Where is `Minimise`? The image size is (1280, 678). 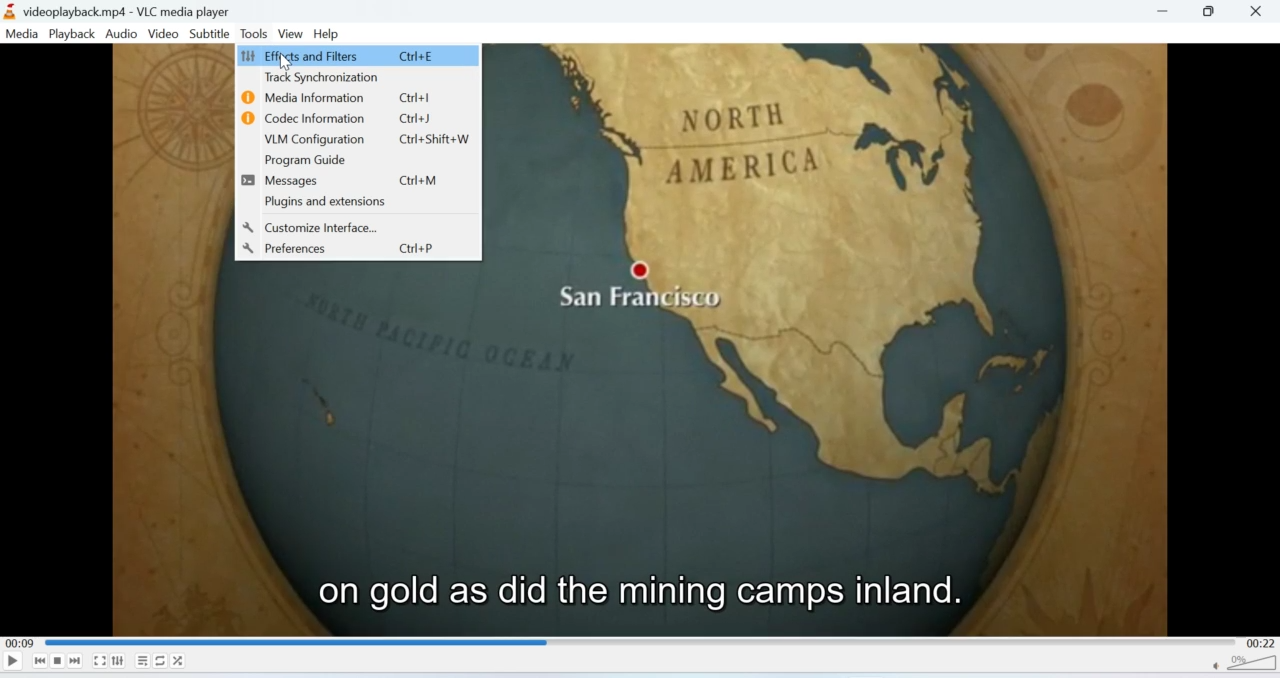
Minimise is located at coordinates (1166, 10).